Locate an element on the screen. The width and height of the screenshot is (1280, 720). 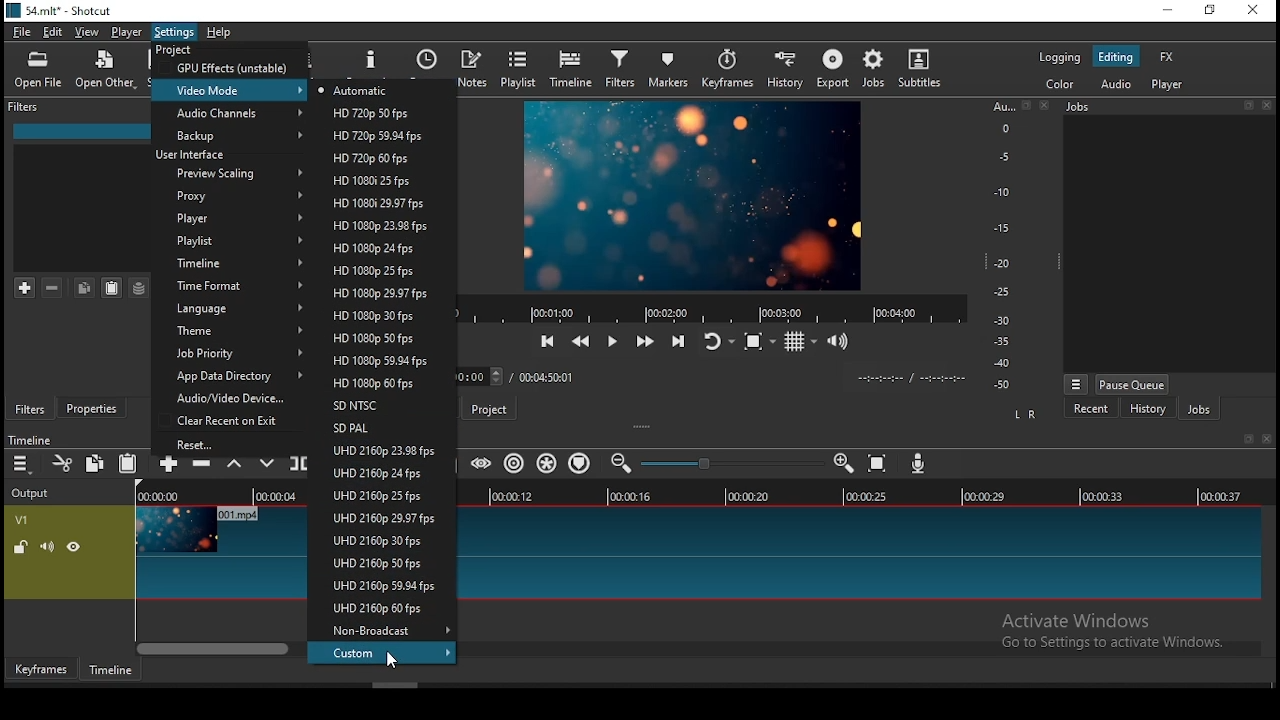
-30 is located at coordinates (1005, 320).